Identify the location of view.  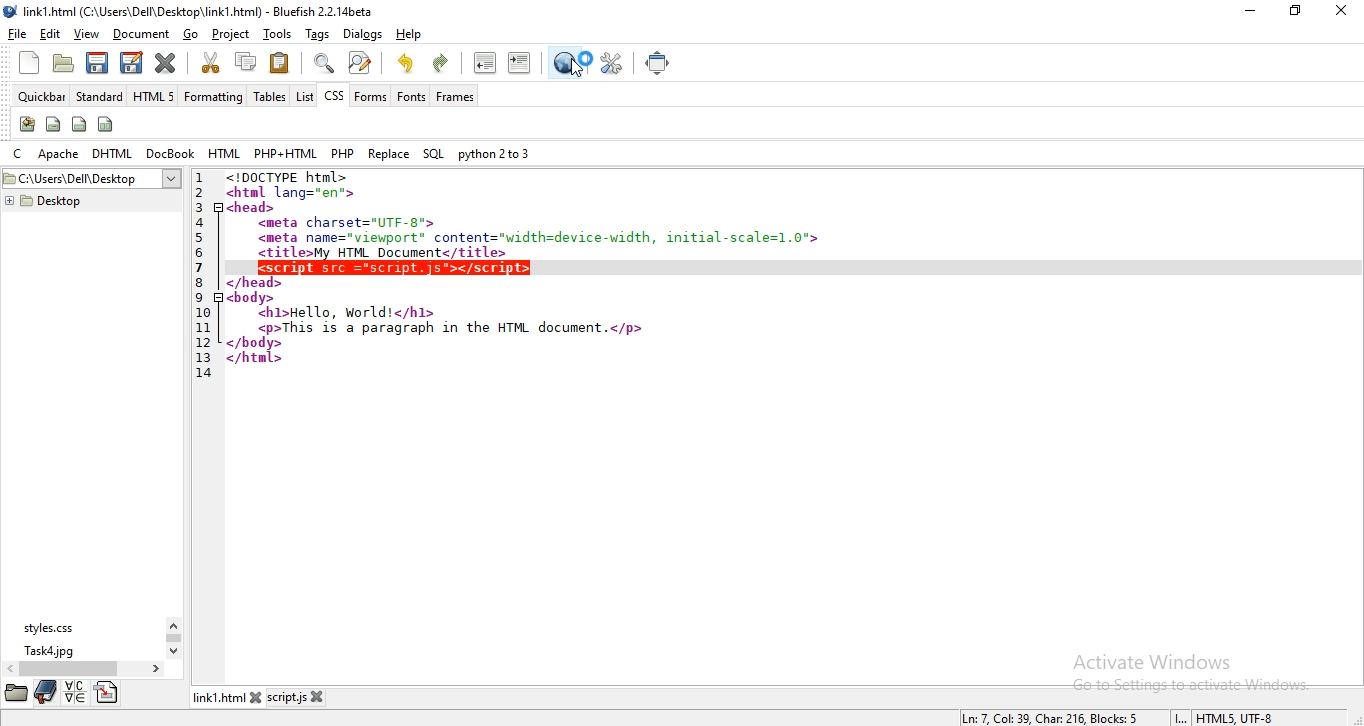
(85, 34).